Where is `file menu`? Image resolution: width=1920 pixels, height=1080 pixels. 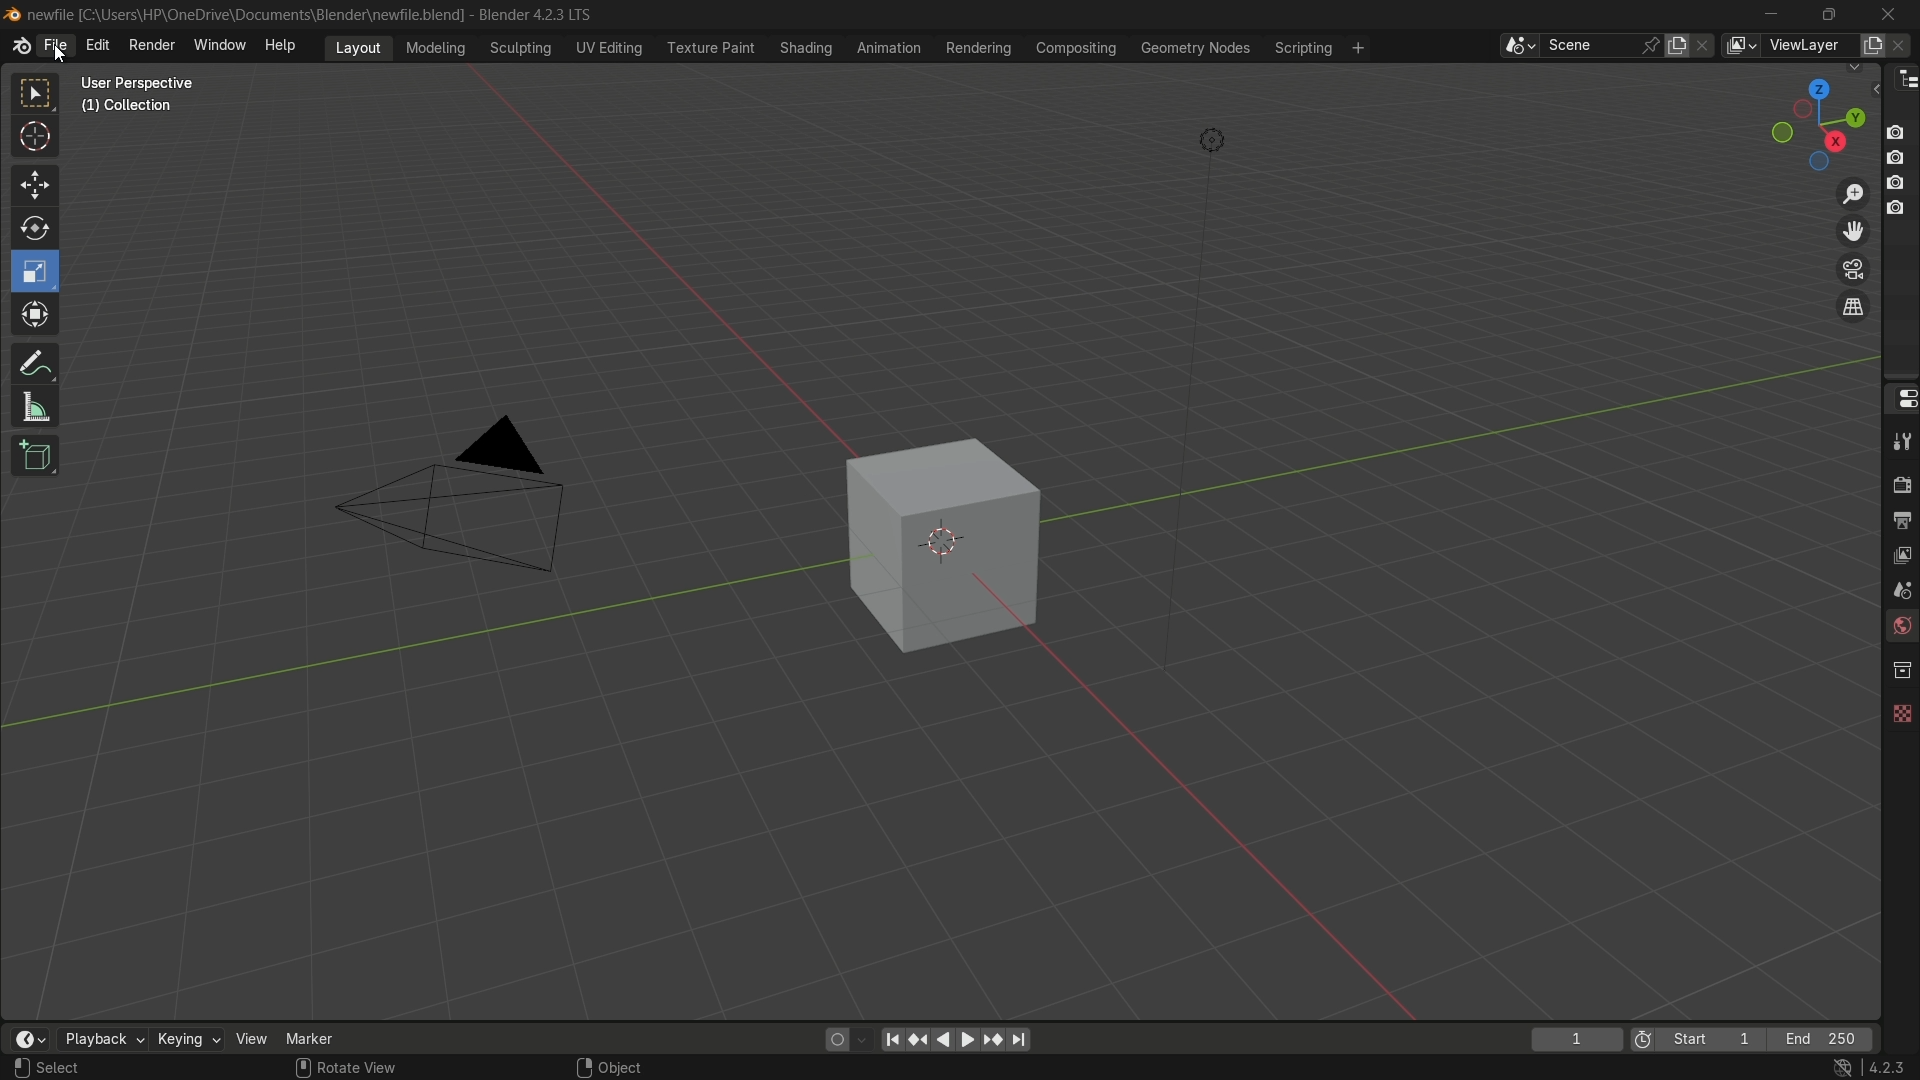 file menu is located at coordinates (55, 46).